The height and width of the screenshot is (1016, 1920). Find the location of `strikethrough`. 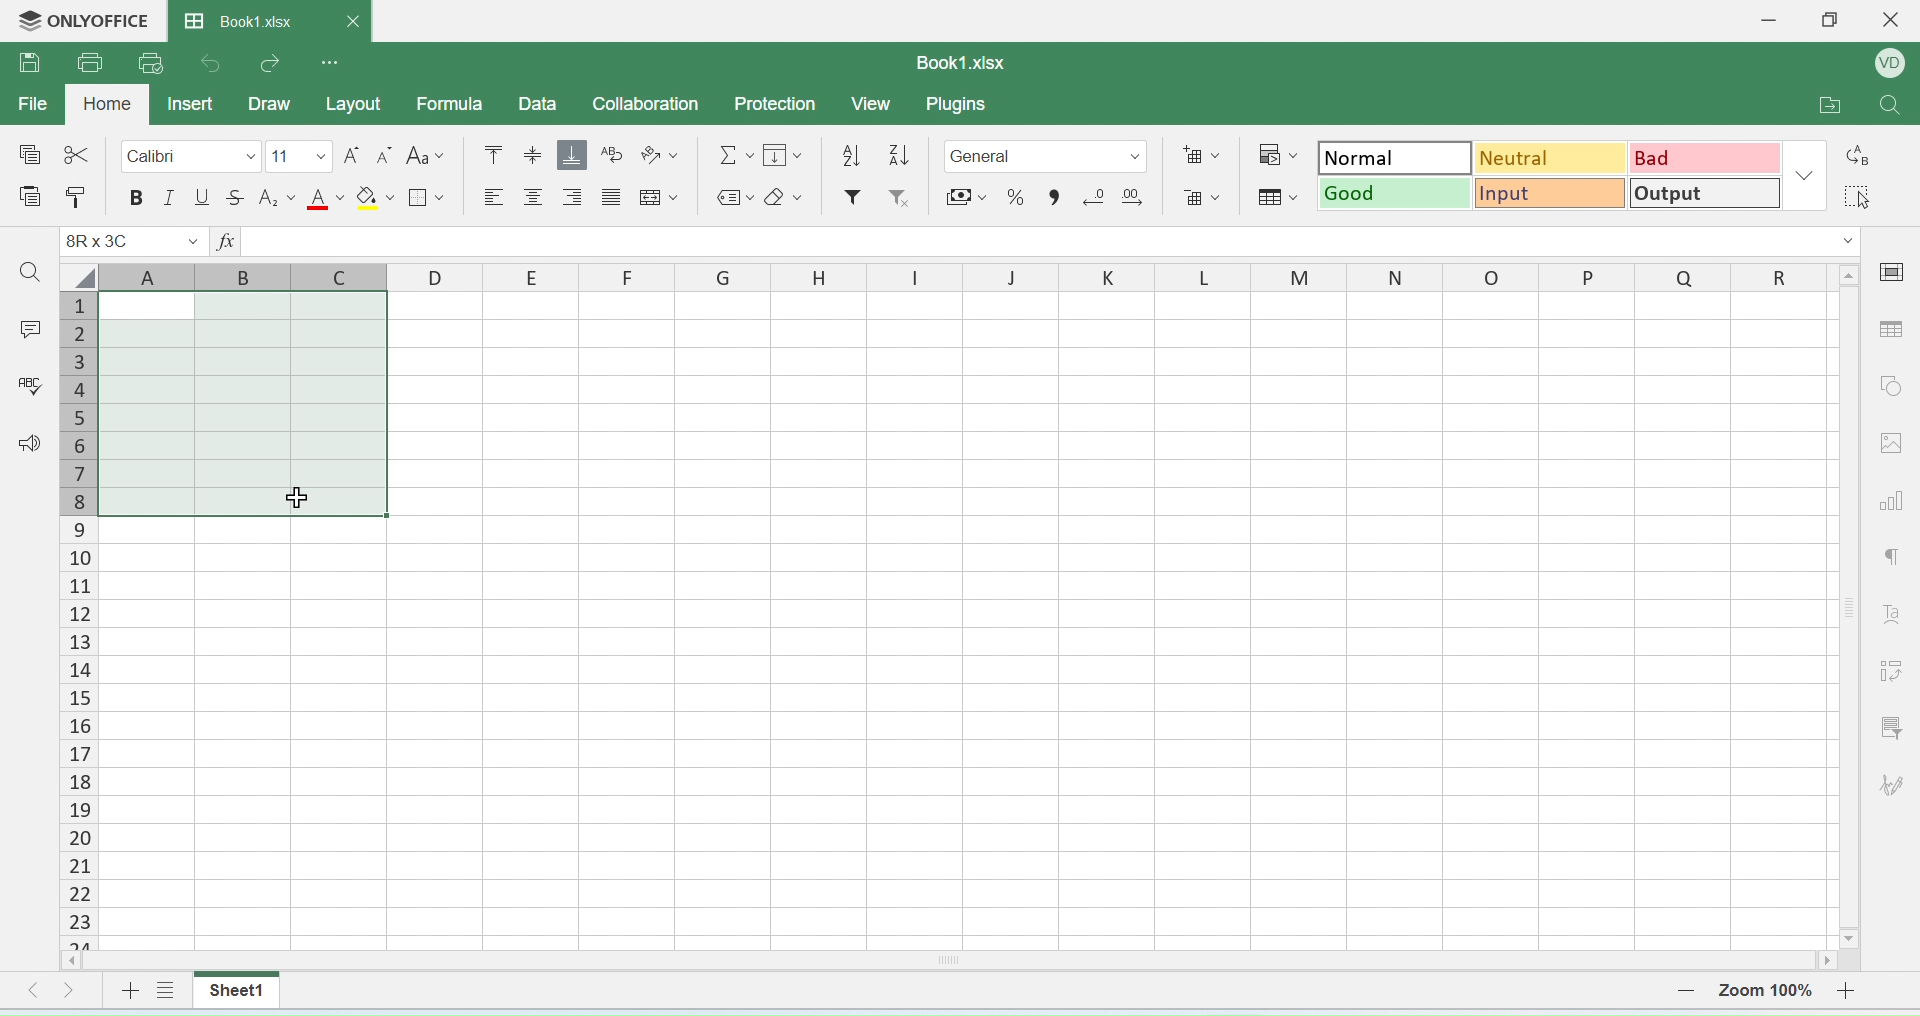

strikethrough is located at coordinates (235, 196).